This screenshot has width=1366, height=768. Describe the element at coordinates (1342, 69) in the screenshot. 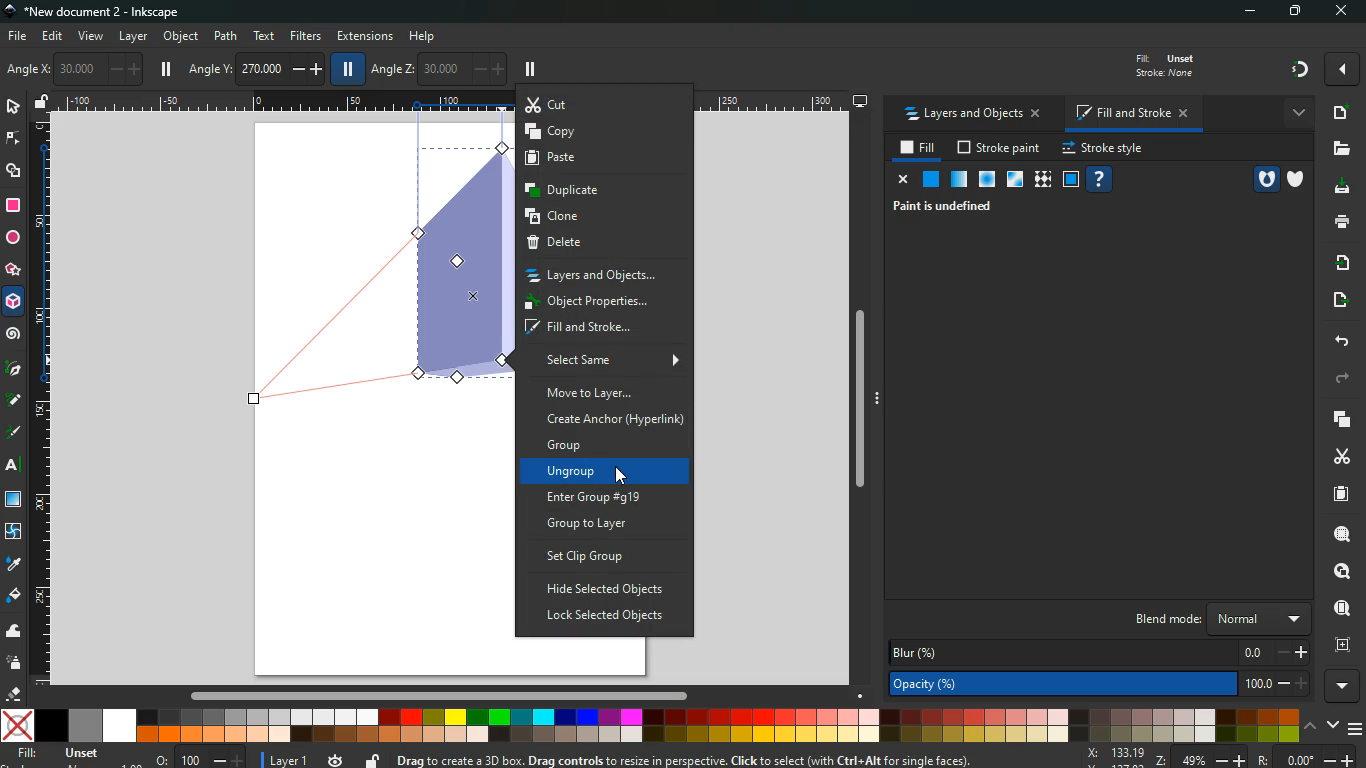

I see `more` at that location.